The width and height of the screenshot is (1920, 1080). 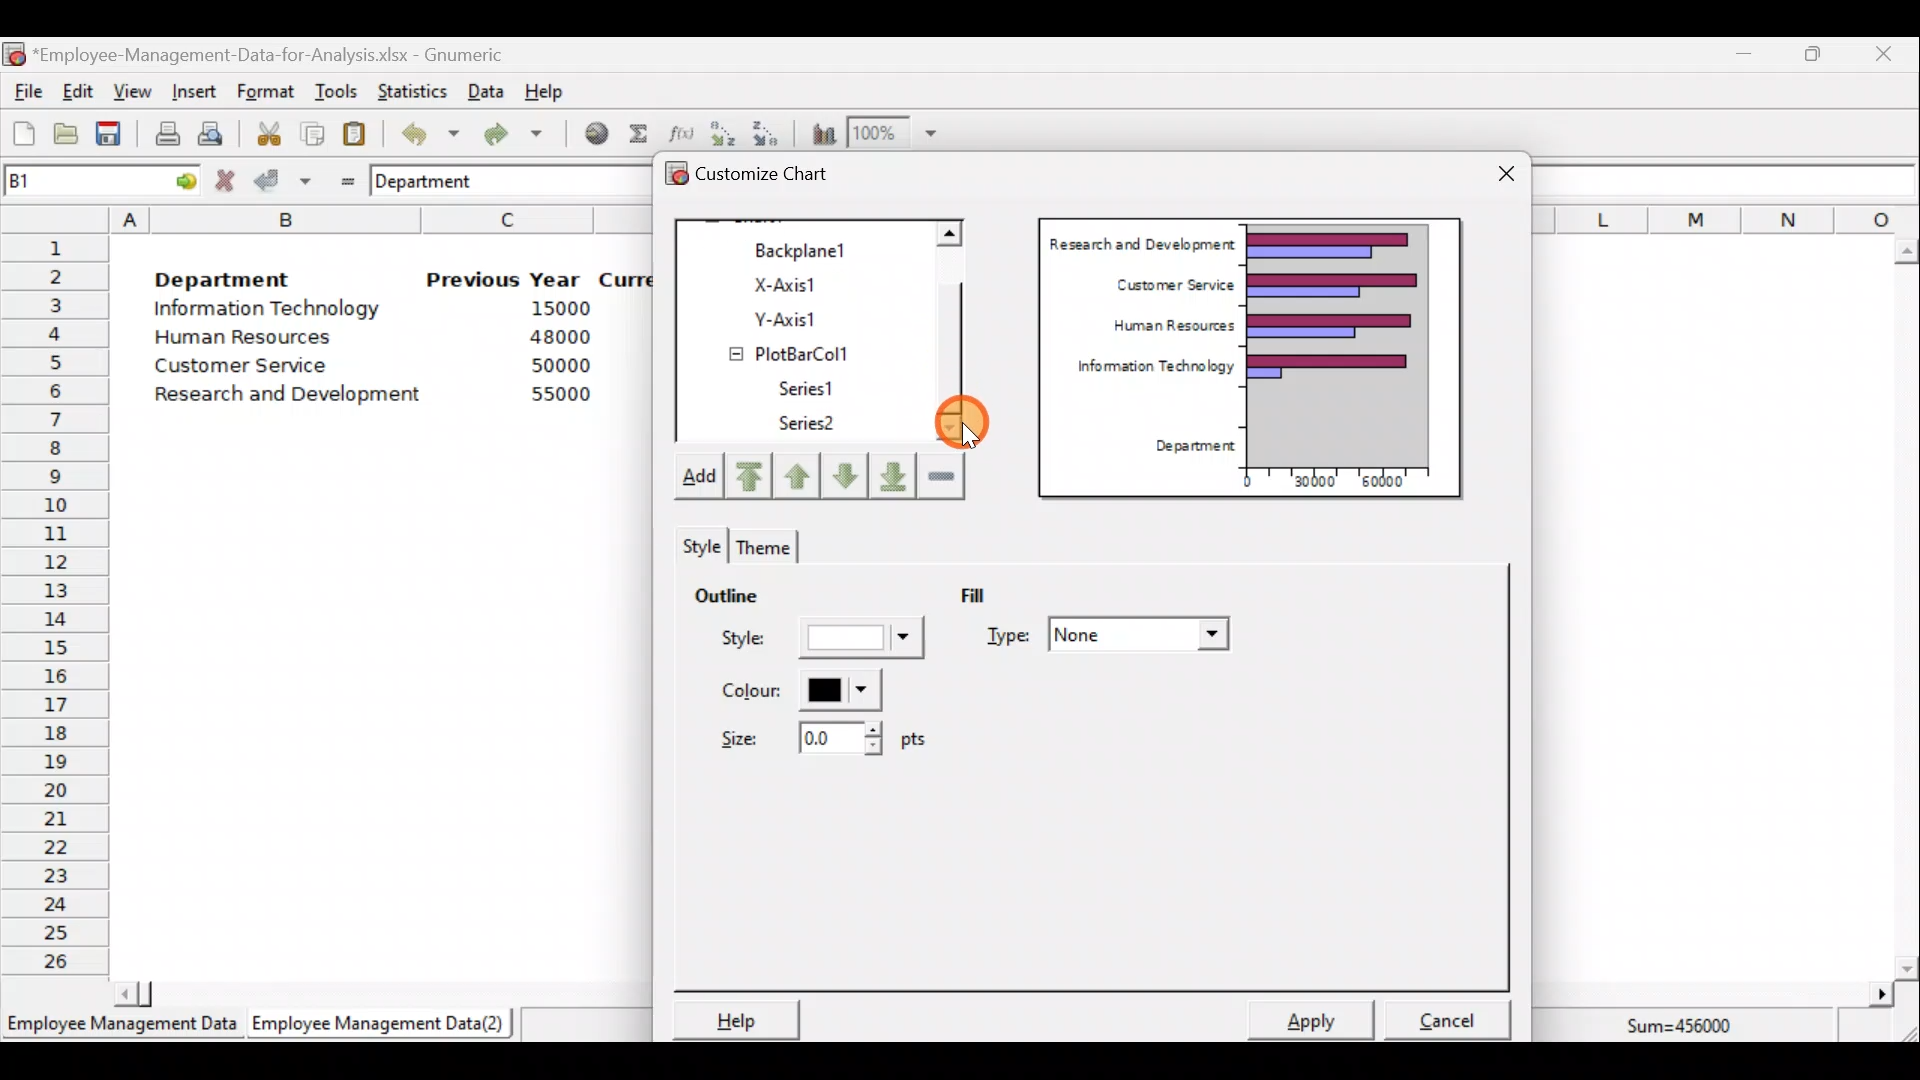 I want to click on Edit, so click(x=79, y=93).